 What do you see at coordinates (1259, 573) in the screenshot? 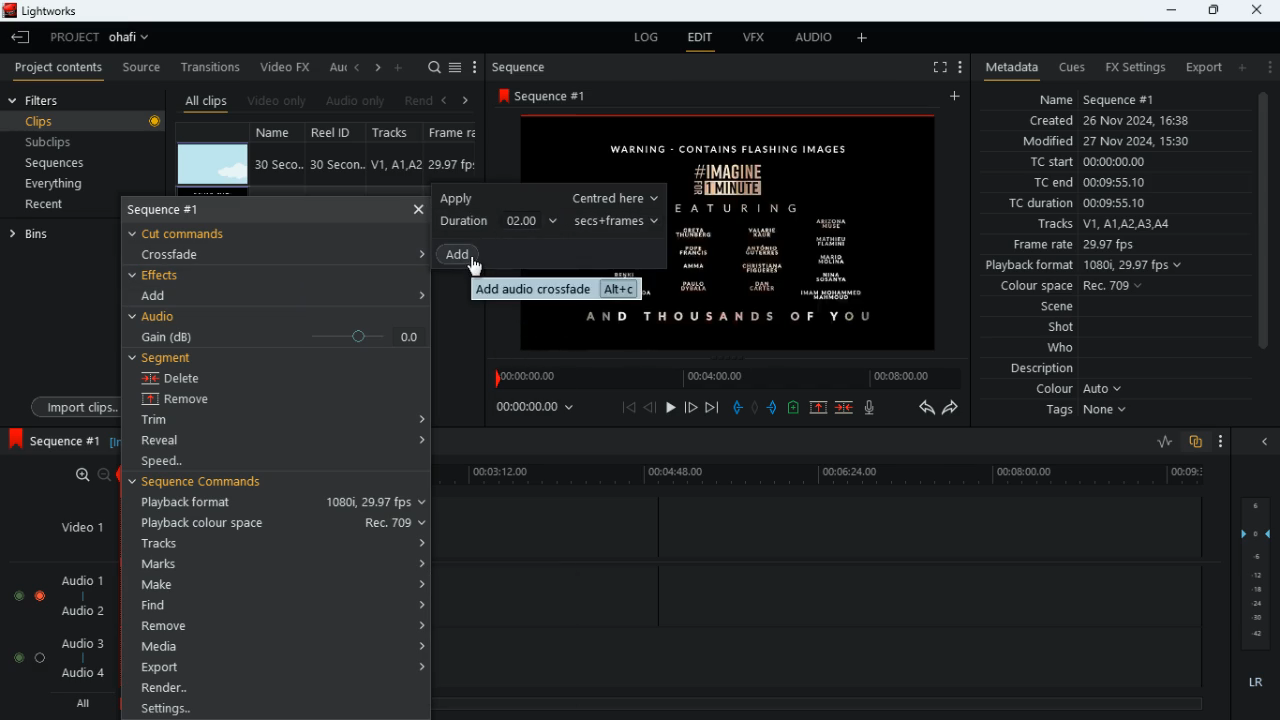
I see `layers` at bounding box center [1259, 573].